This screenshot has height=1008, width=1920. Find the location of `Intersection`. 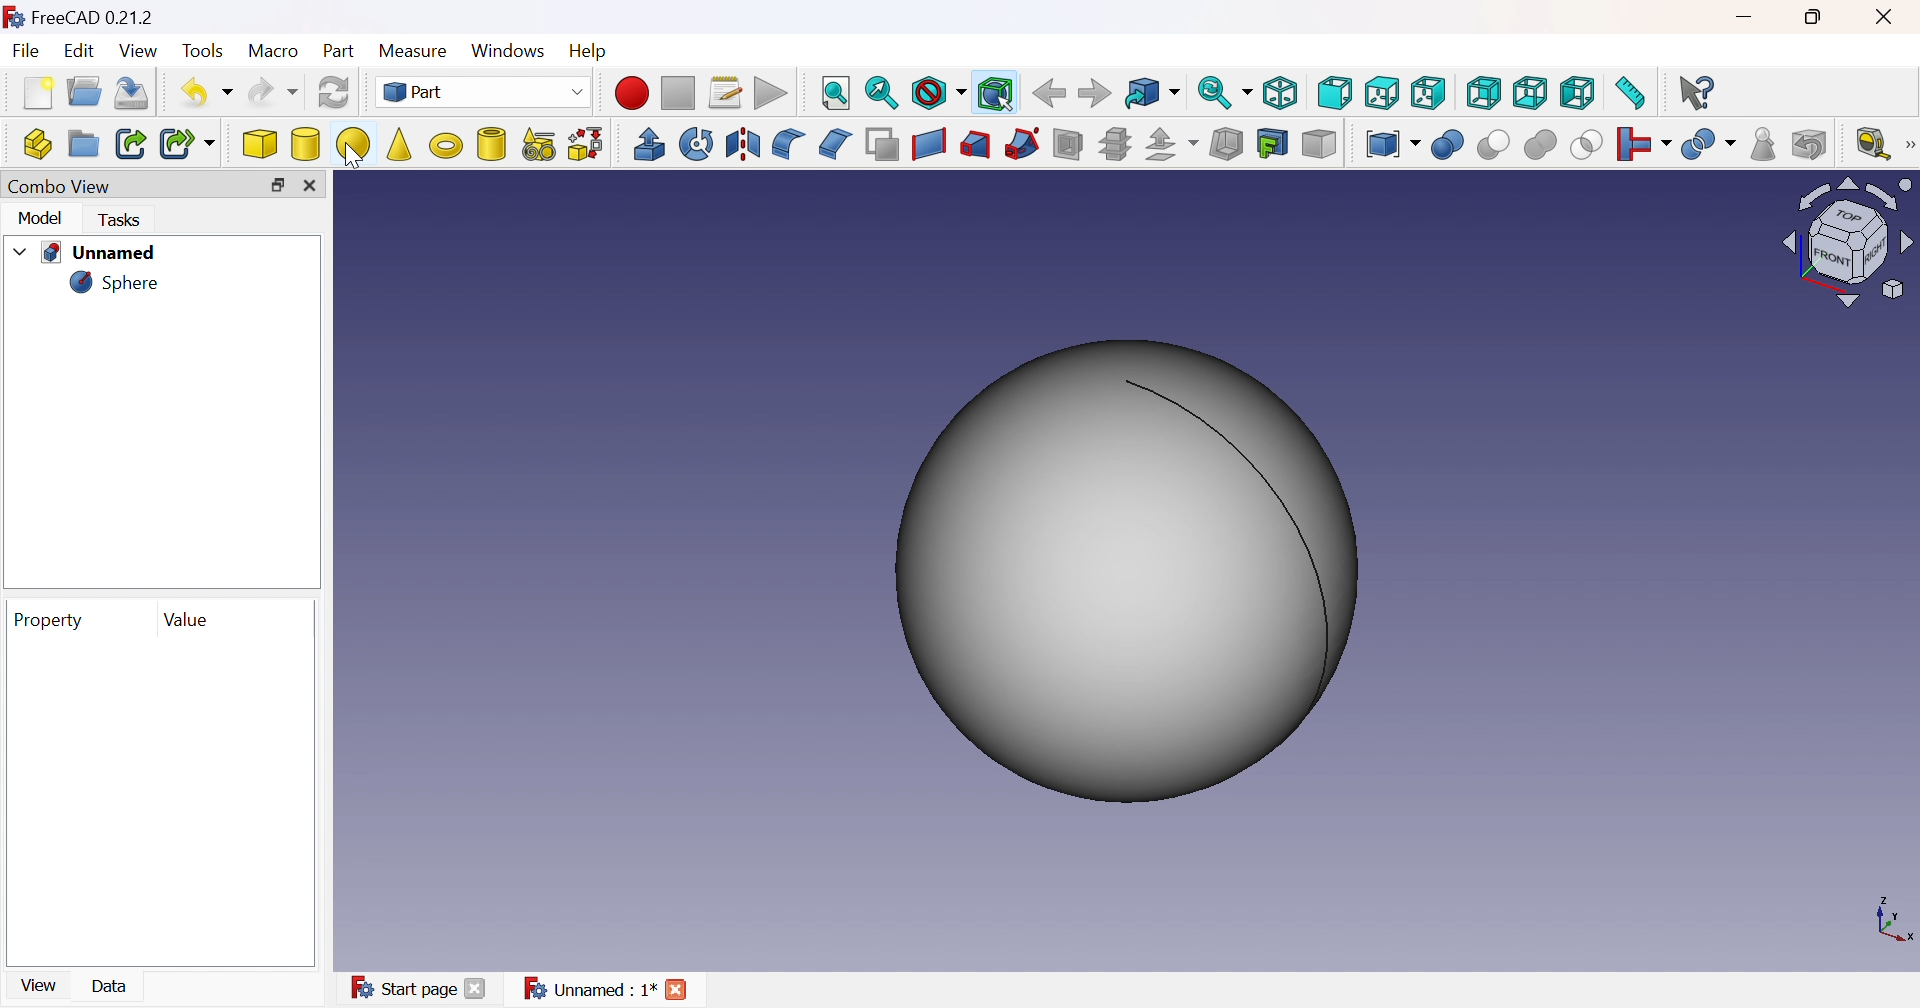

Intersection is located at coordinates (1587, 145).